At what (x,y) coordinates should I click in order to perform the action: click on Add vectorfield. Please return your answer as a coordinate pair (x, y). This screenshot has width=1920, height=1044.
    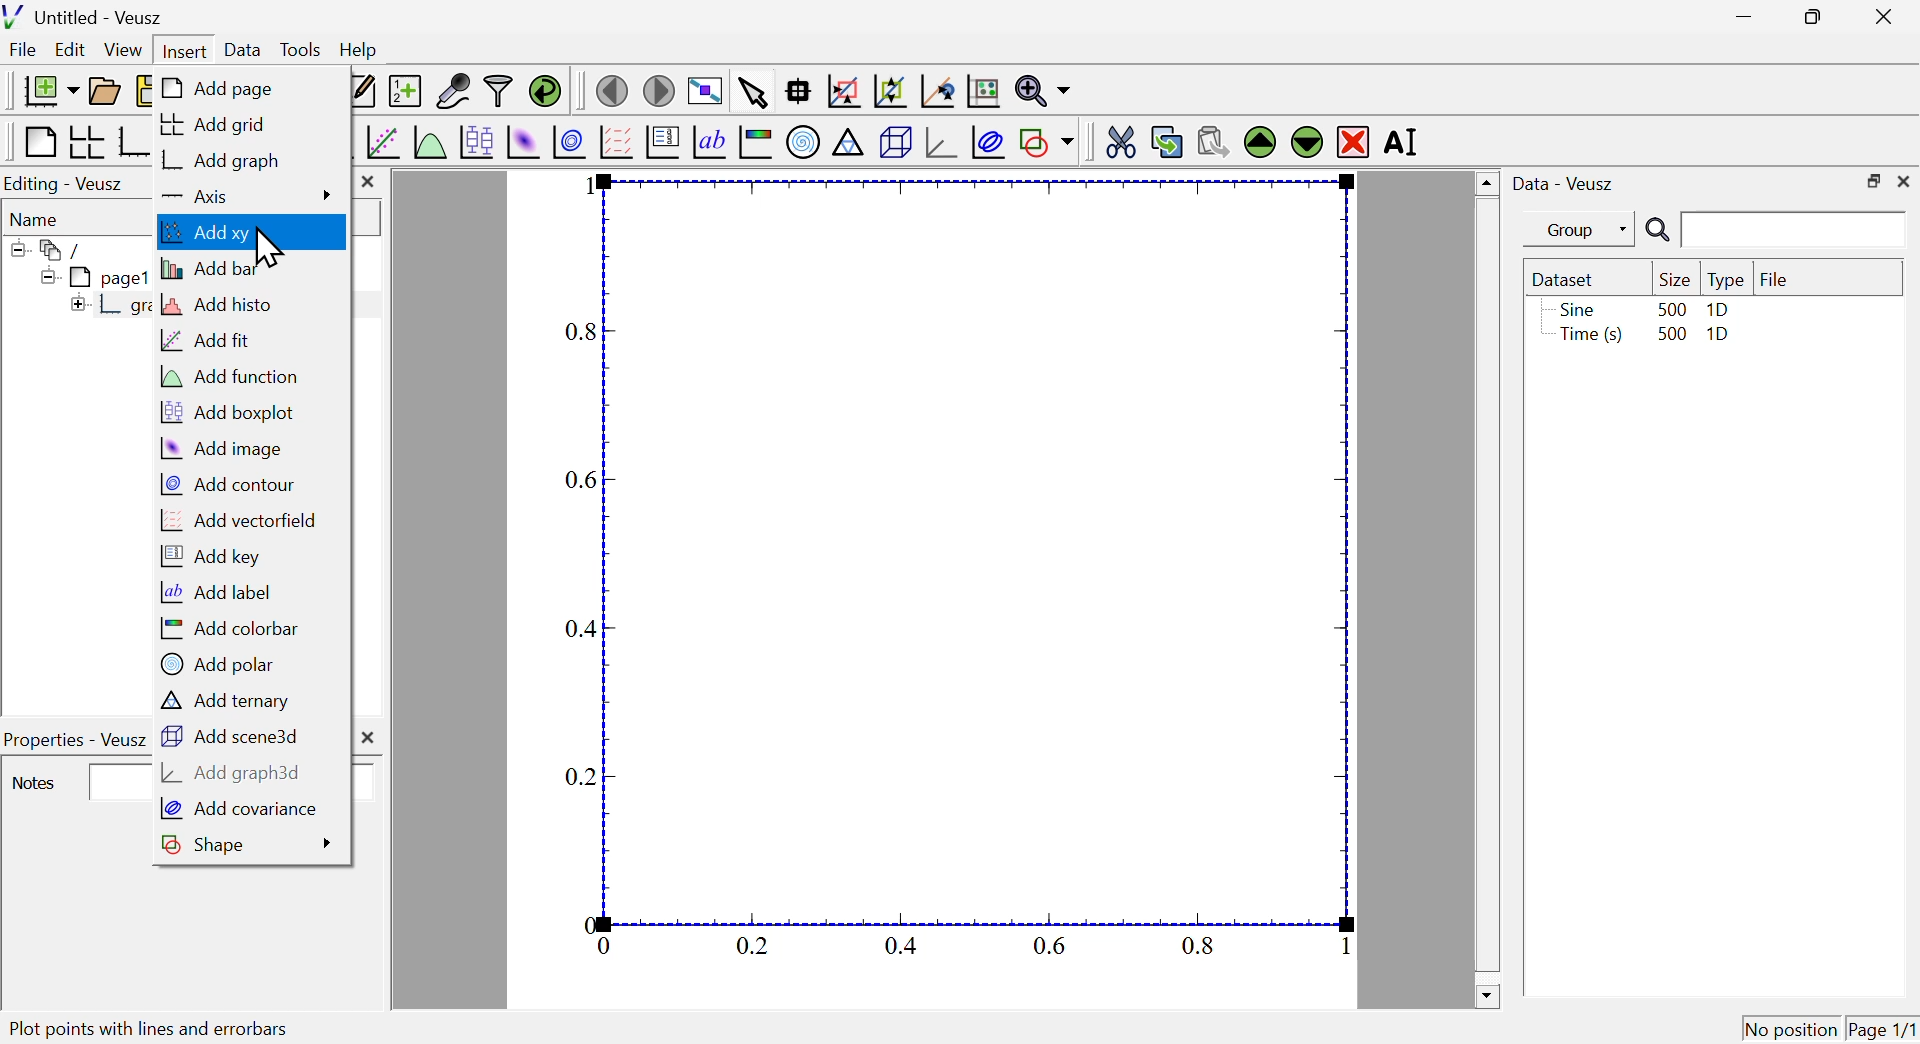
    Looking at the image, I should click on (237, 520).